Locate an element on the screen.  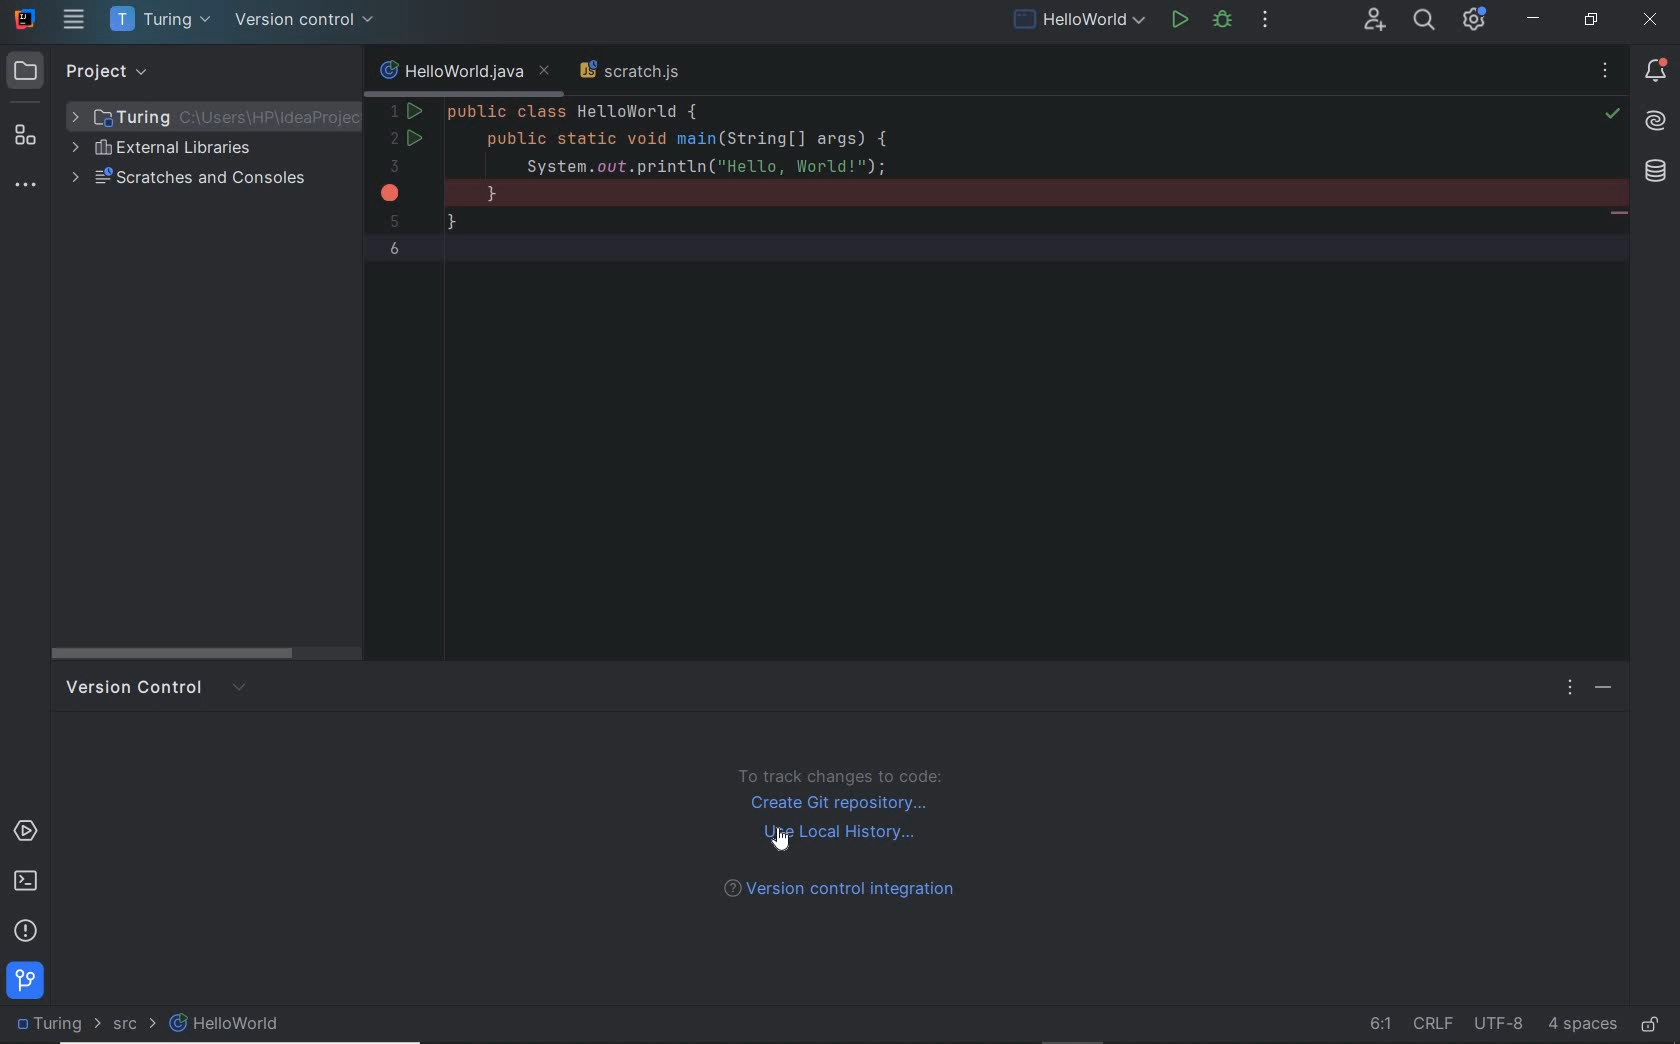
debug is located at coordinates (1222, 22).